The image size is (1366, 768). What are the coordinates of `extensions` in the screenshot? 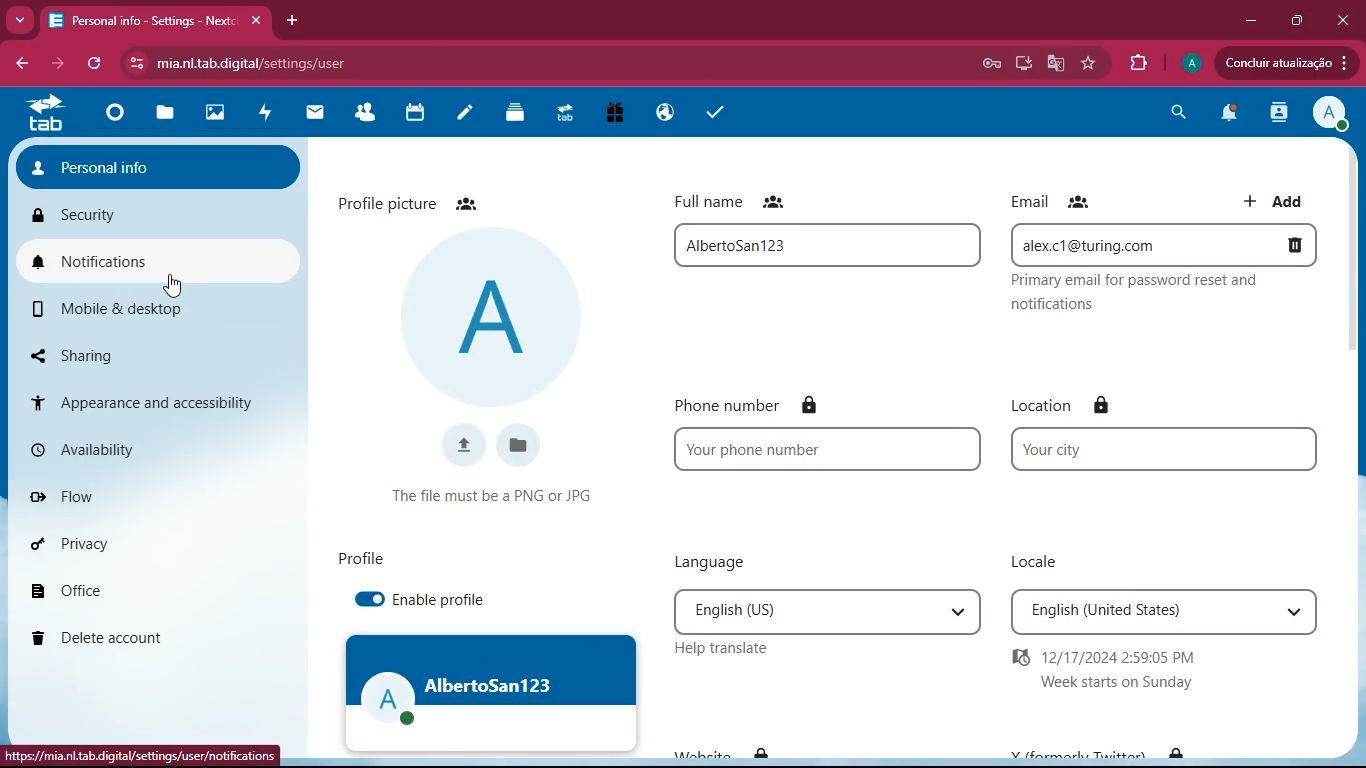 It's located at (1136, 61).